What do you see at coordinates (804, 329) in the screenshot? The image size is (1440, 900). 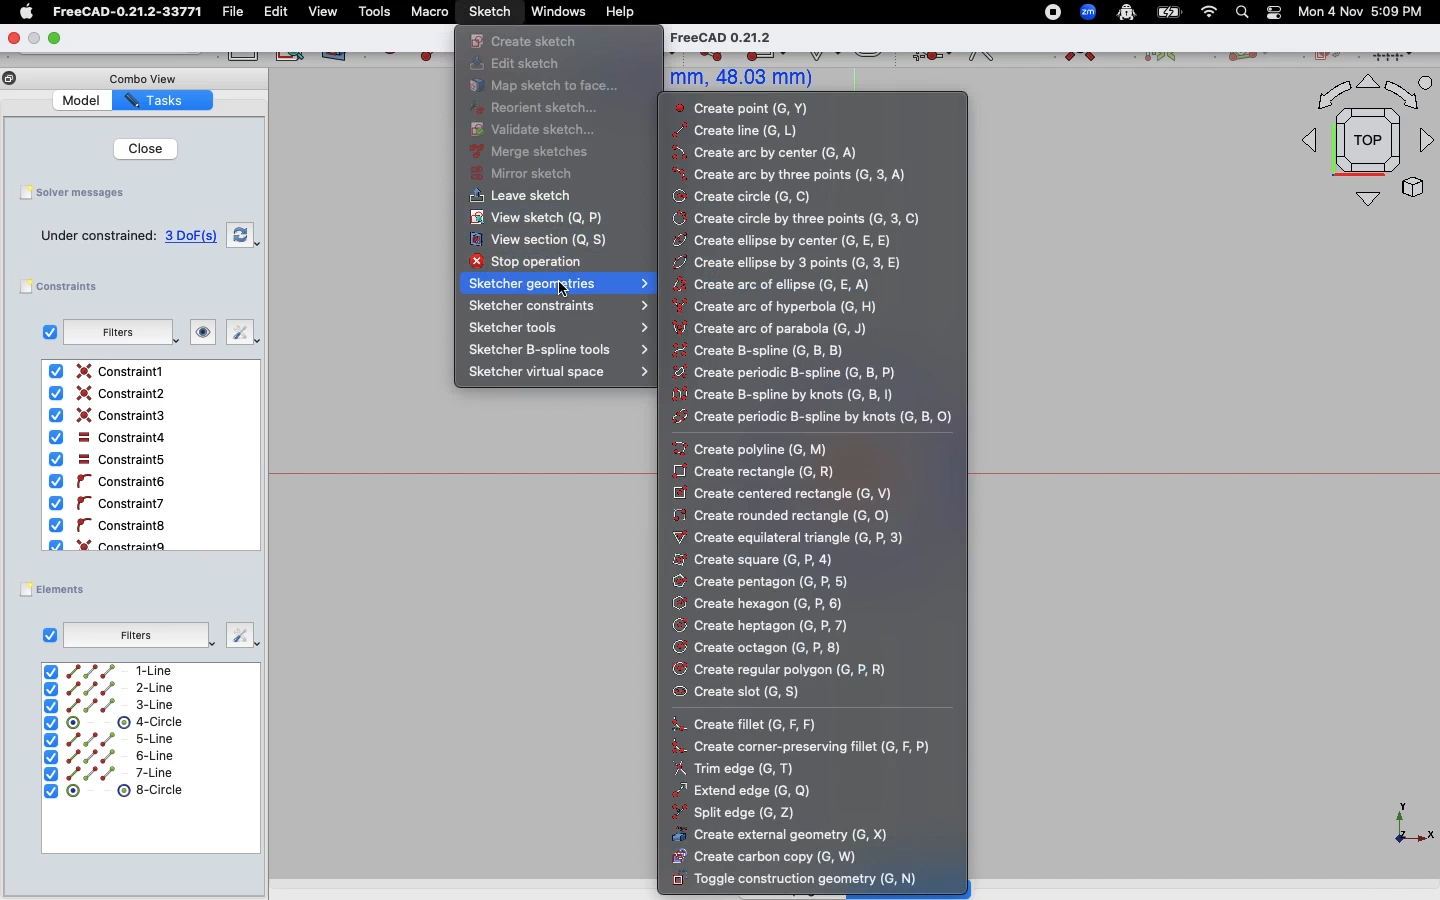 I see `Create arc of parabola` at bounding box center [804, 329].